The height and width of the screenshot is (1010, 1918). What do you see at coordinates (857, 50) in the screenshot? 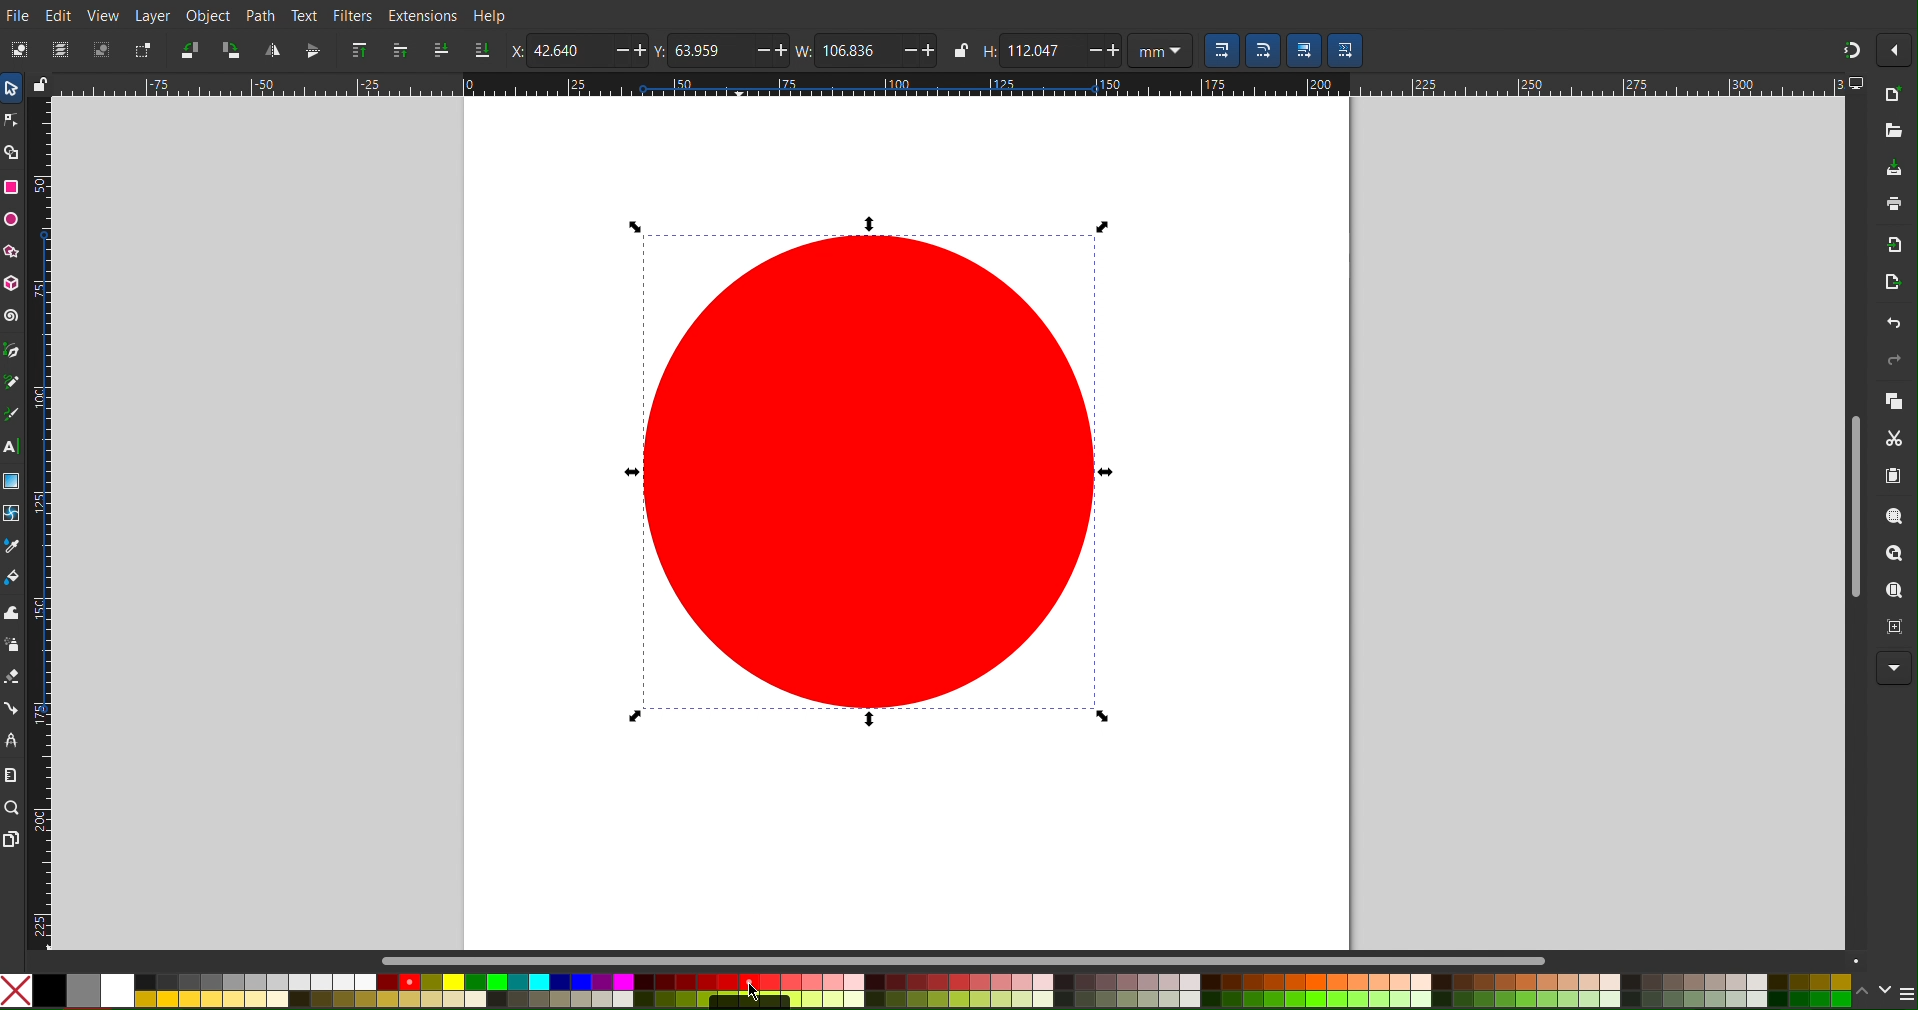
I see `106` at bounding box center [857, 50].